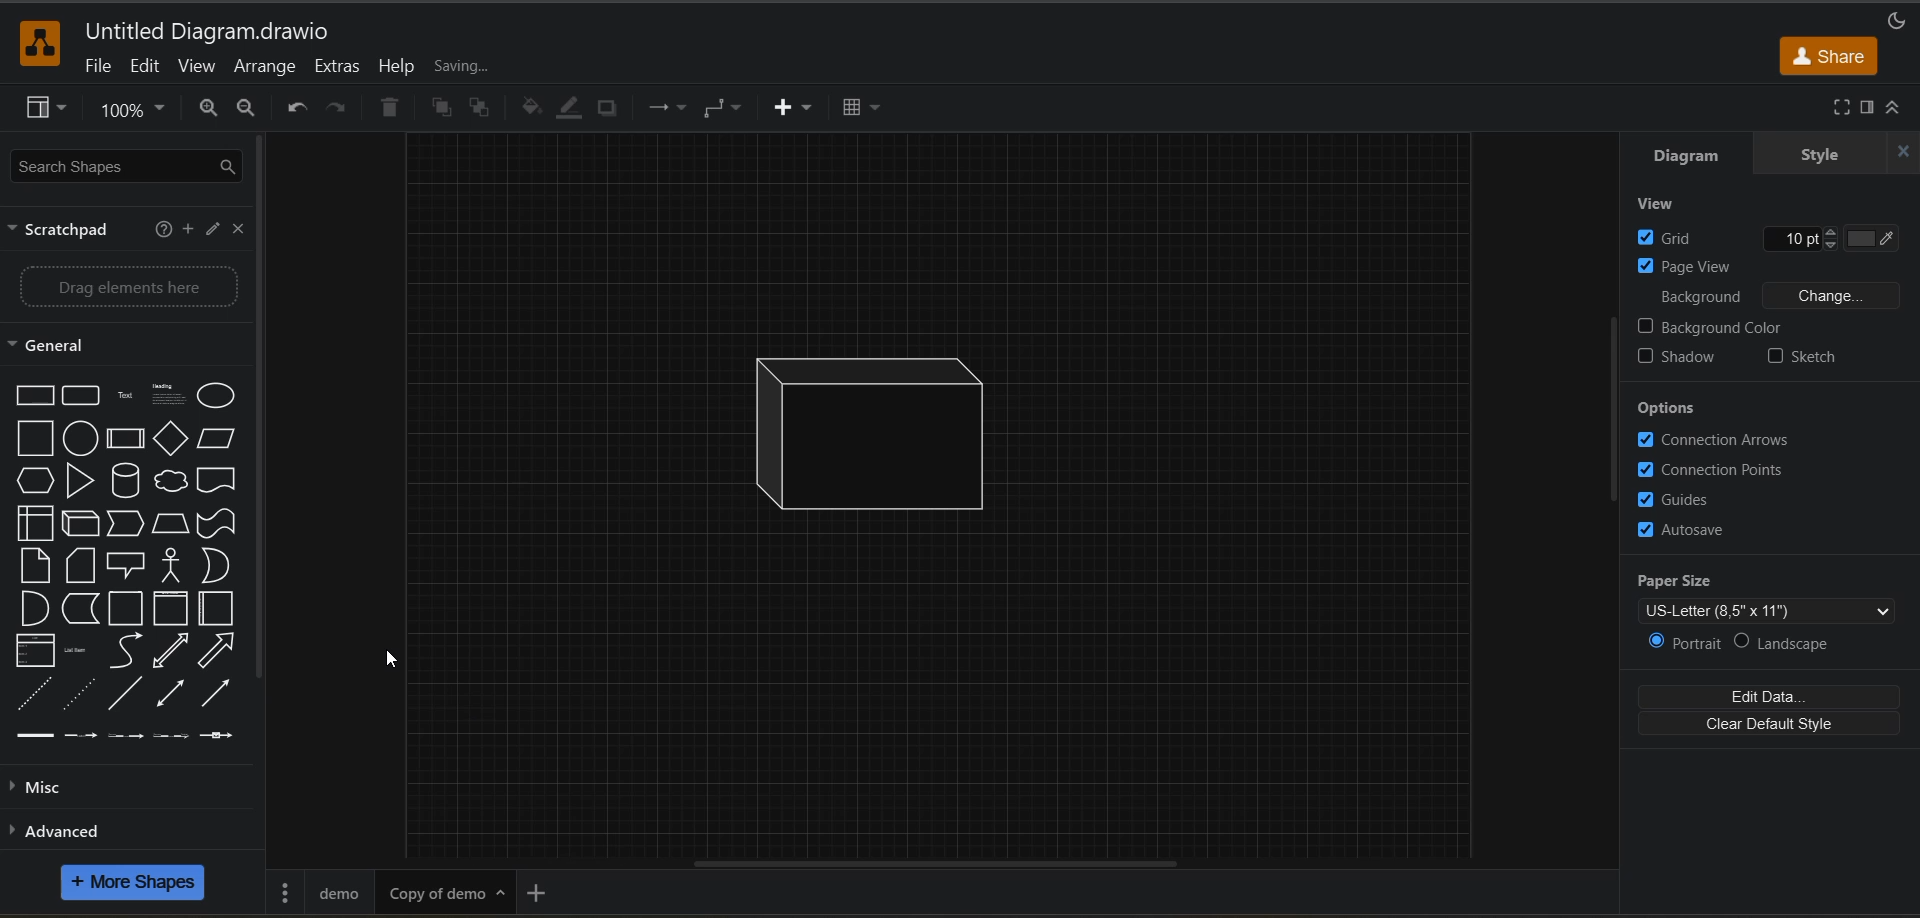 The image size is (1920, 918). What do you see at coordinates (1769, 698) in the screenshot?
I see `edit data` at bounding box center [1769, 698].